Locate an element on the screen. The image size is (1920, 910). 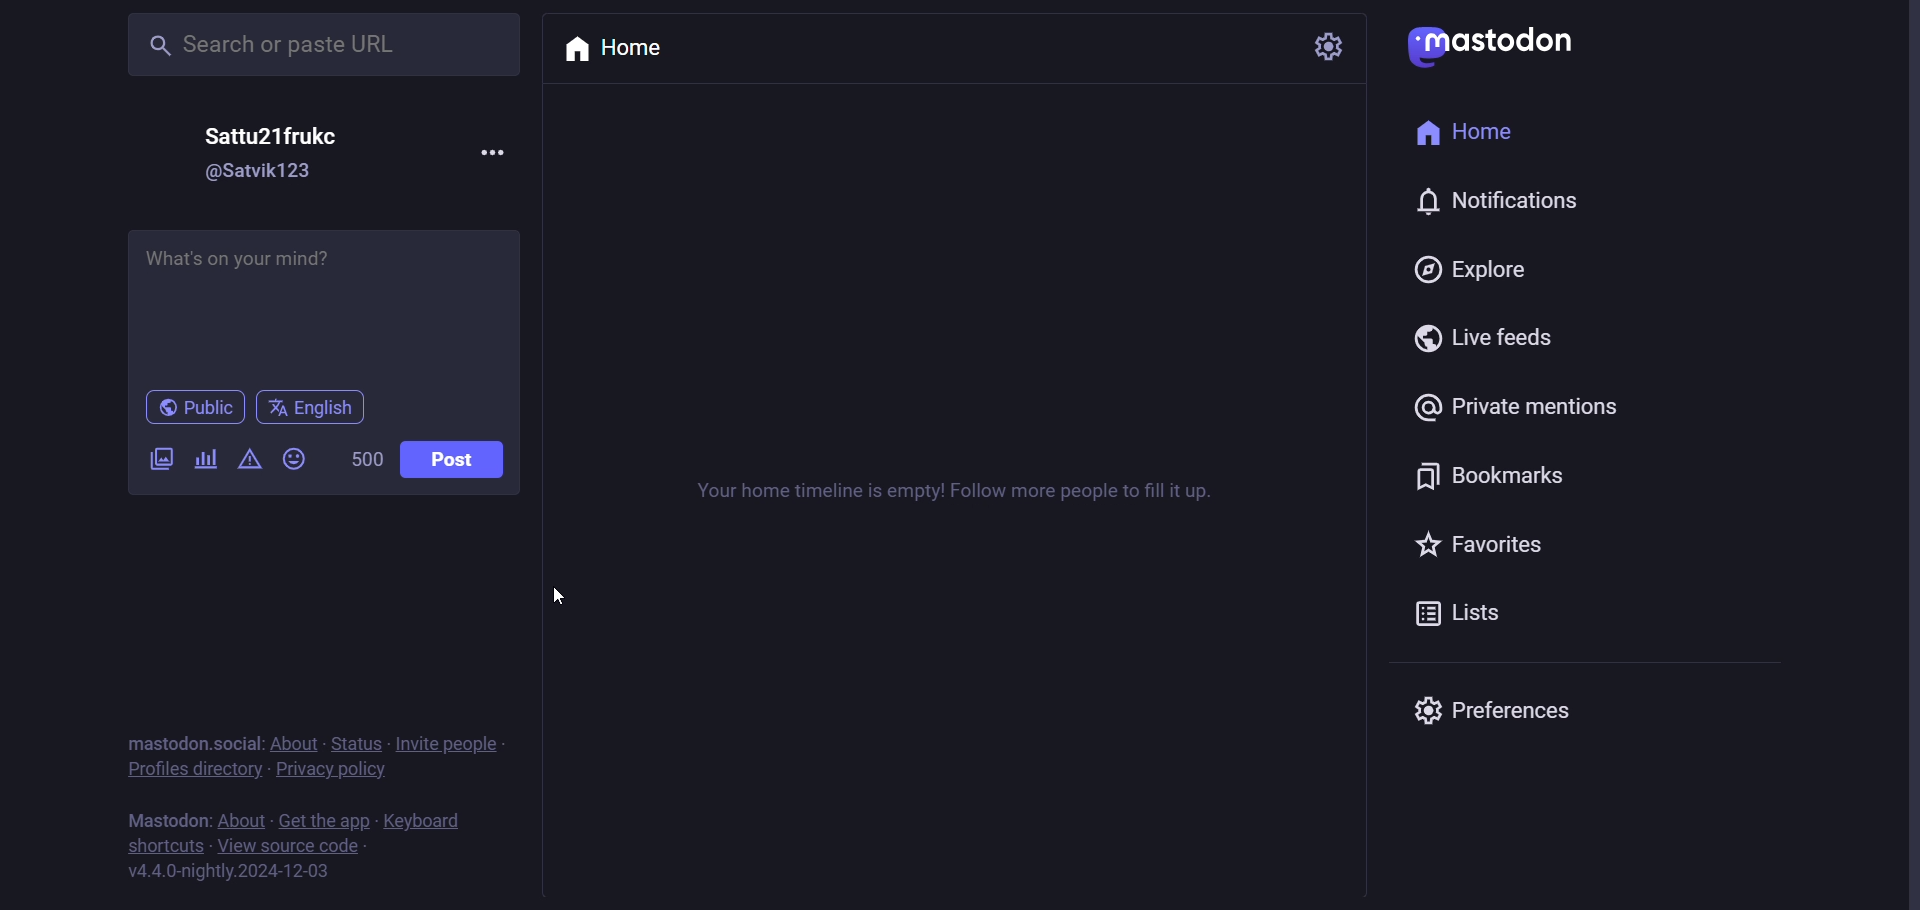
explore is located at coordinates (1465, 272).